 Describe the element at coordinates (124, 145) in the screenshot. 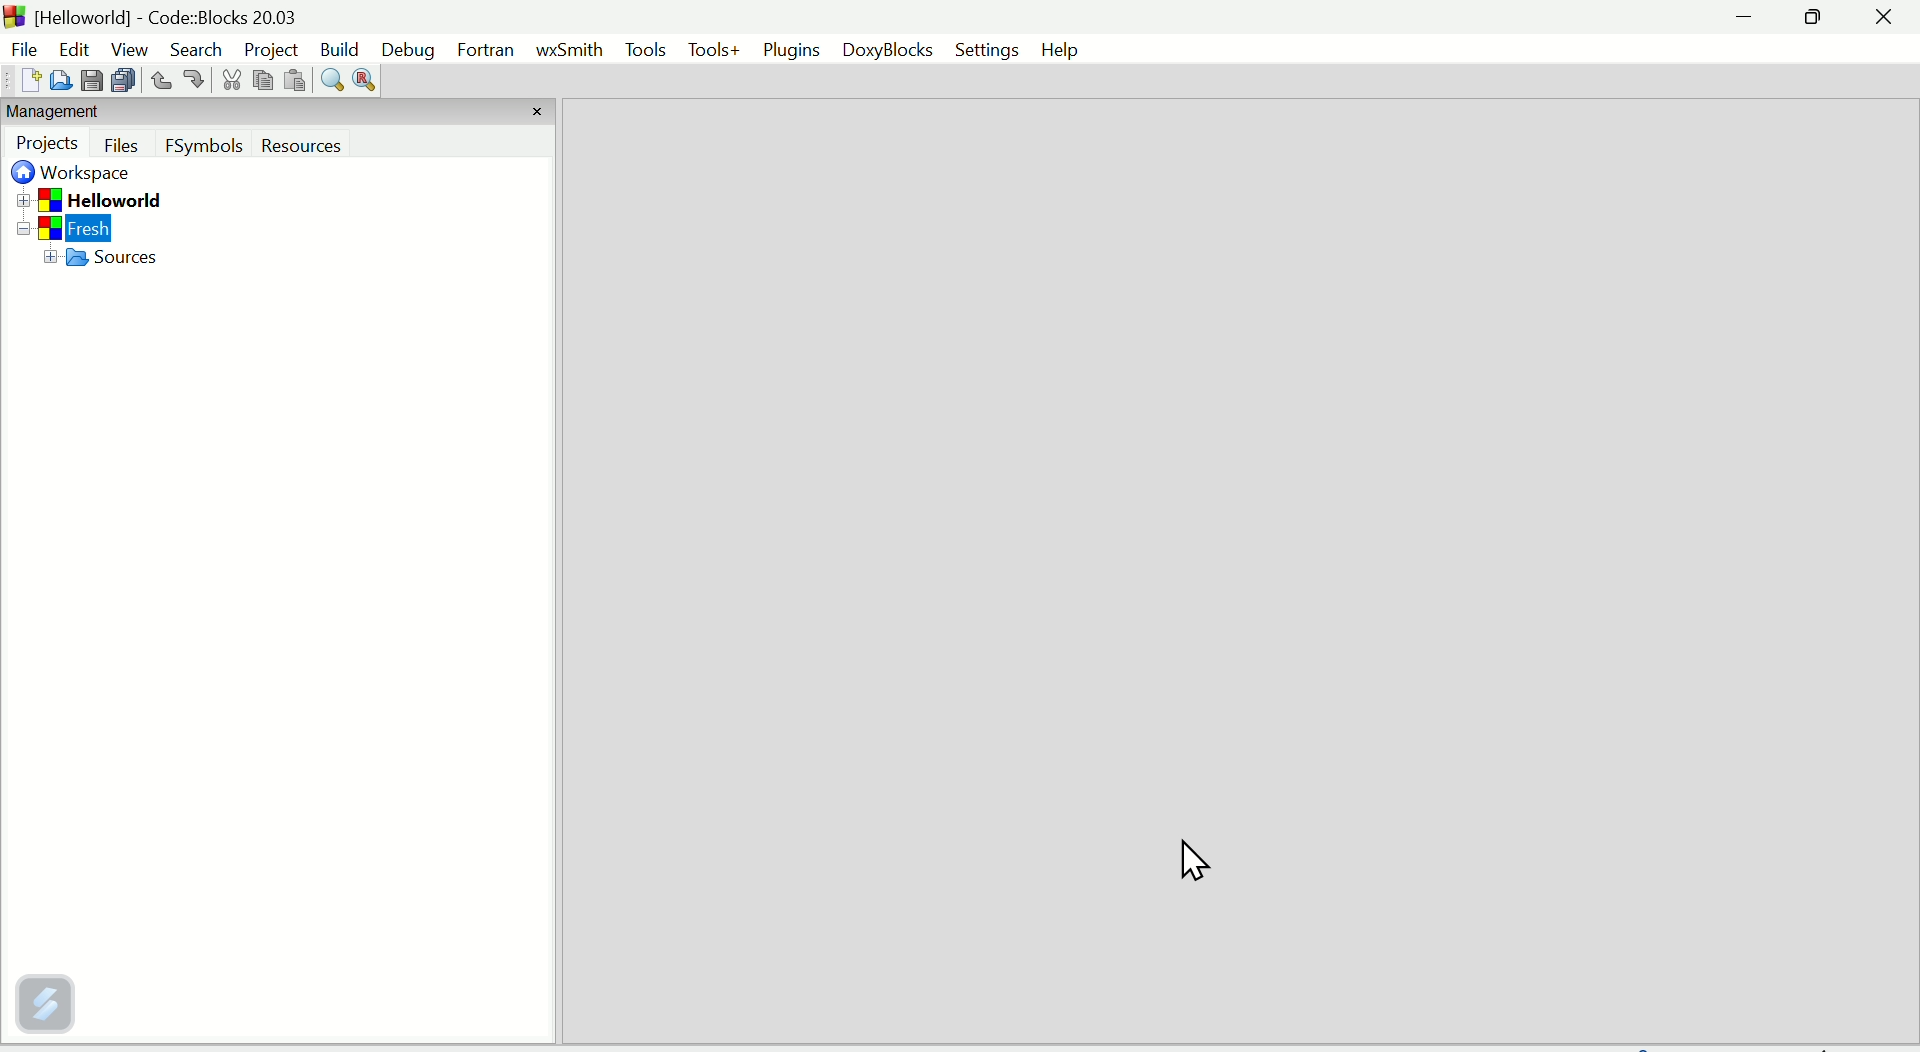

I see `` at that location.